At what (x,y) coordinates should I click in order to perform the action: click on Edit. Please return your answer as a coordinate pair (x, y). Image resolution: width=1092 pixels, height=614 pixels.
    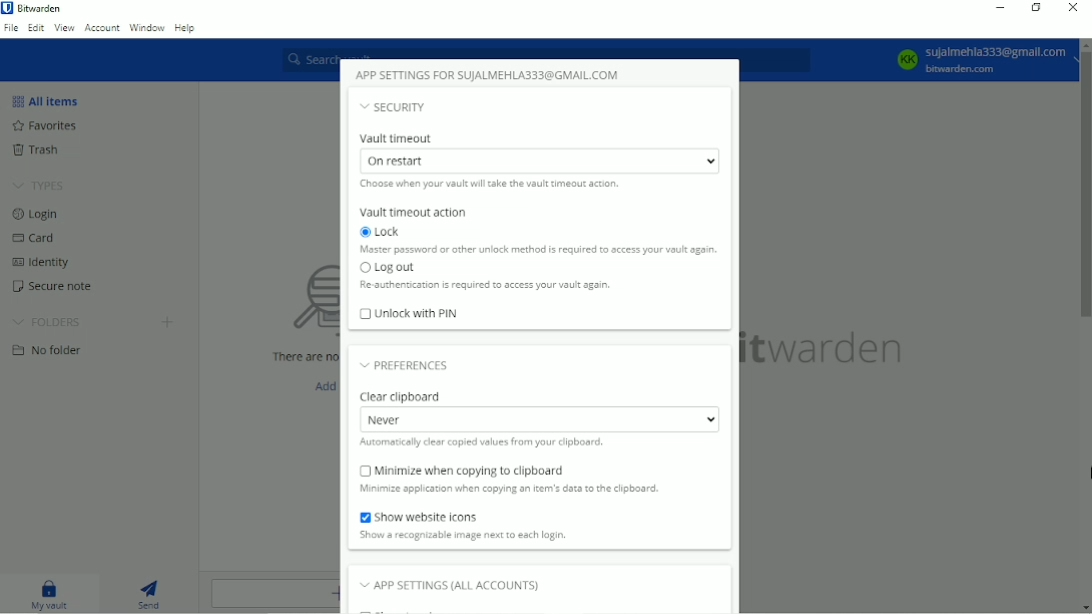
    Looking at the image, I should click on (35, 28).